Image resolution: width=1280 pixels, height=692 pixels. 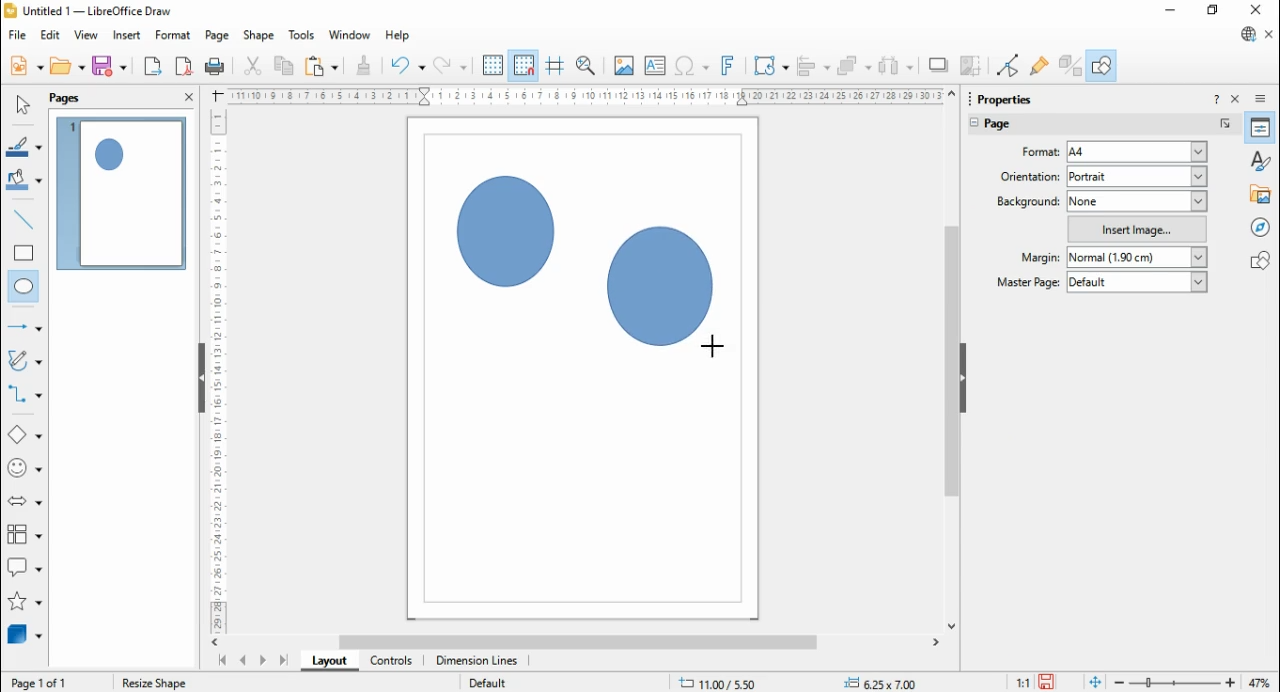 What do you see at coordinates (586, 66) in the screenshot?
I see `zoom and pan` at bounding box center [586, 66].